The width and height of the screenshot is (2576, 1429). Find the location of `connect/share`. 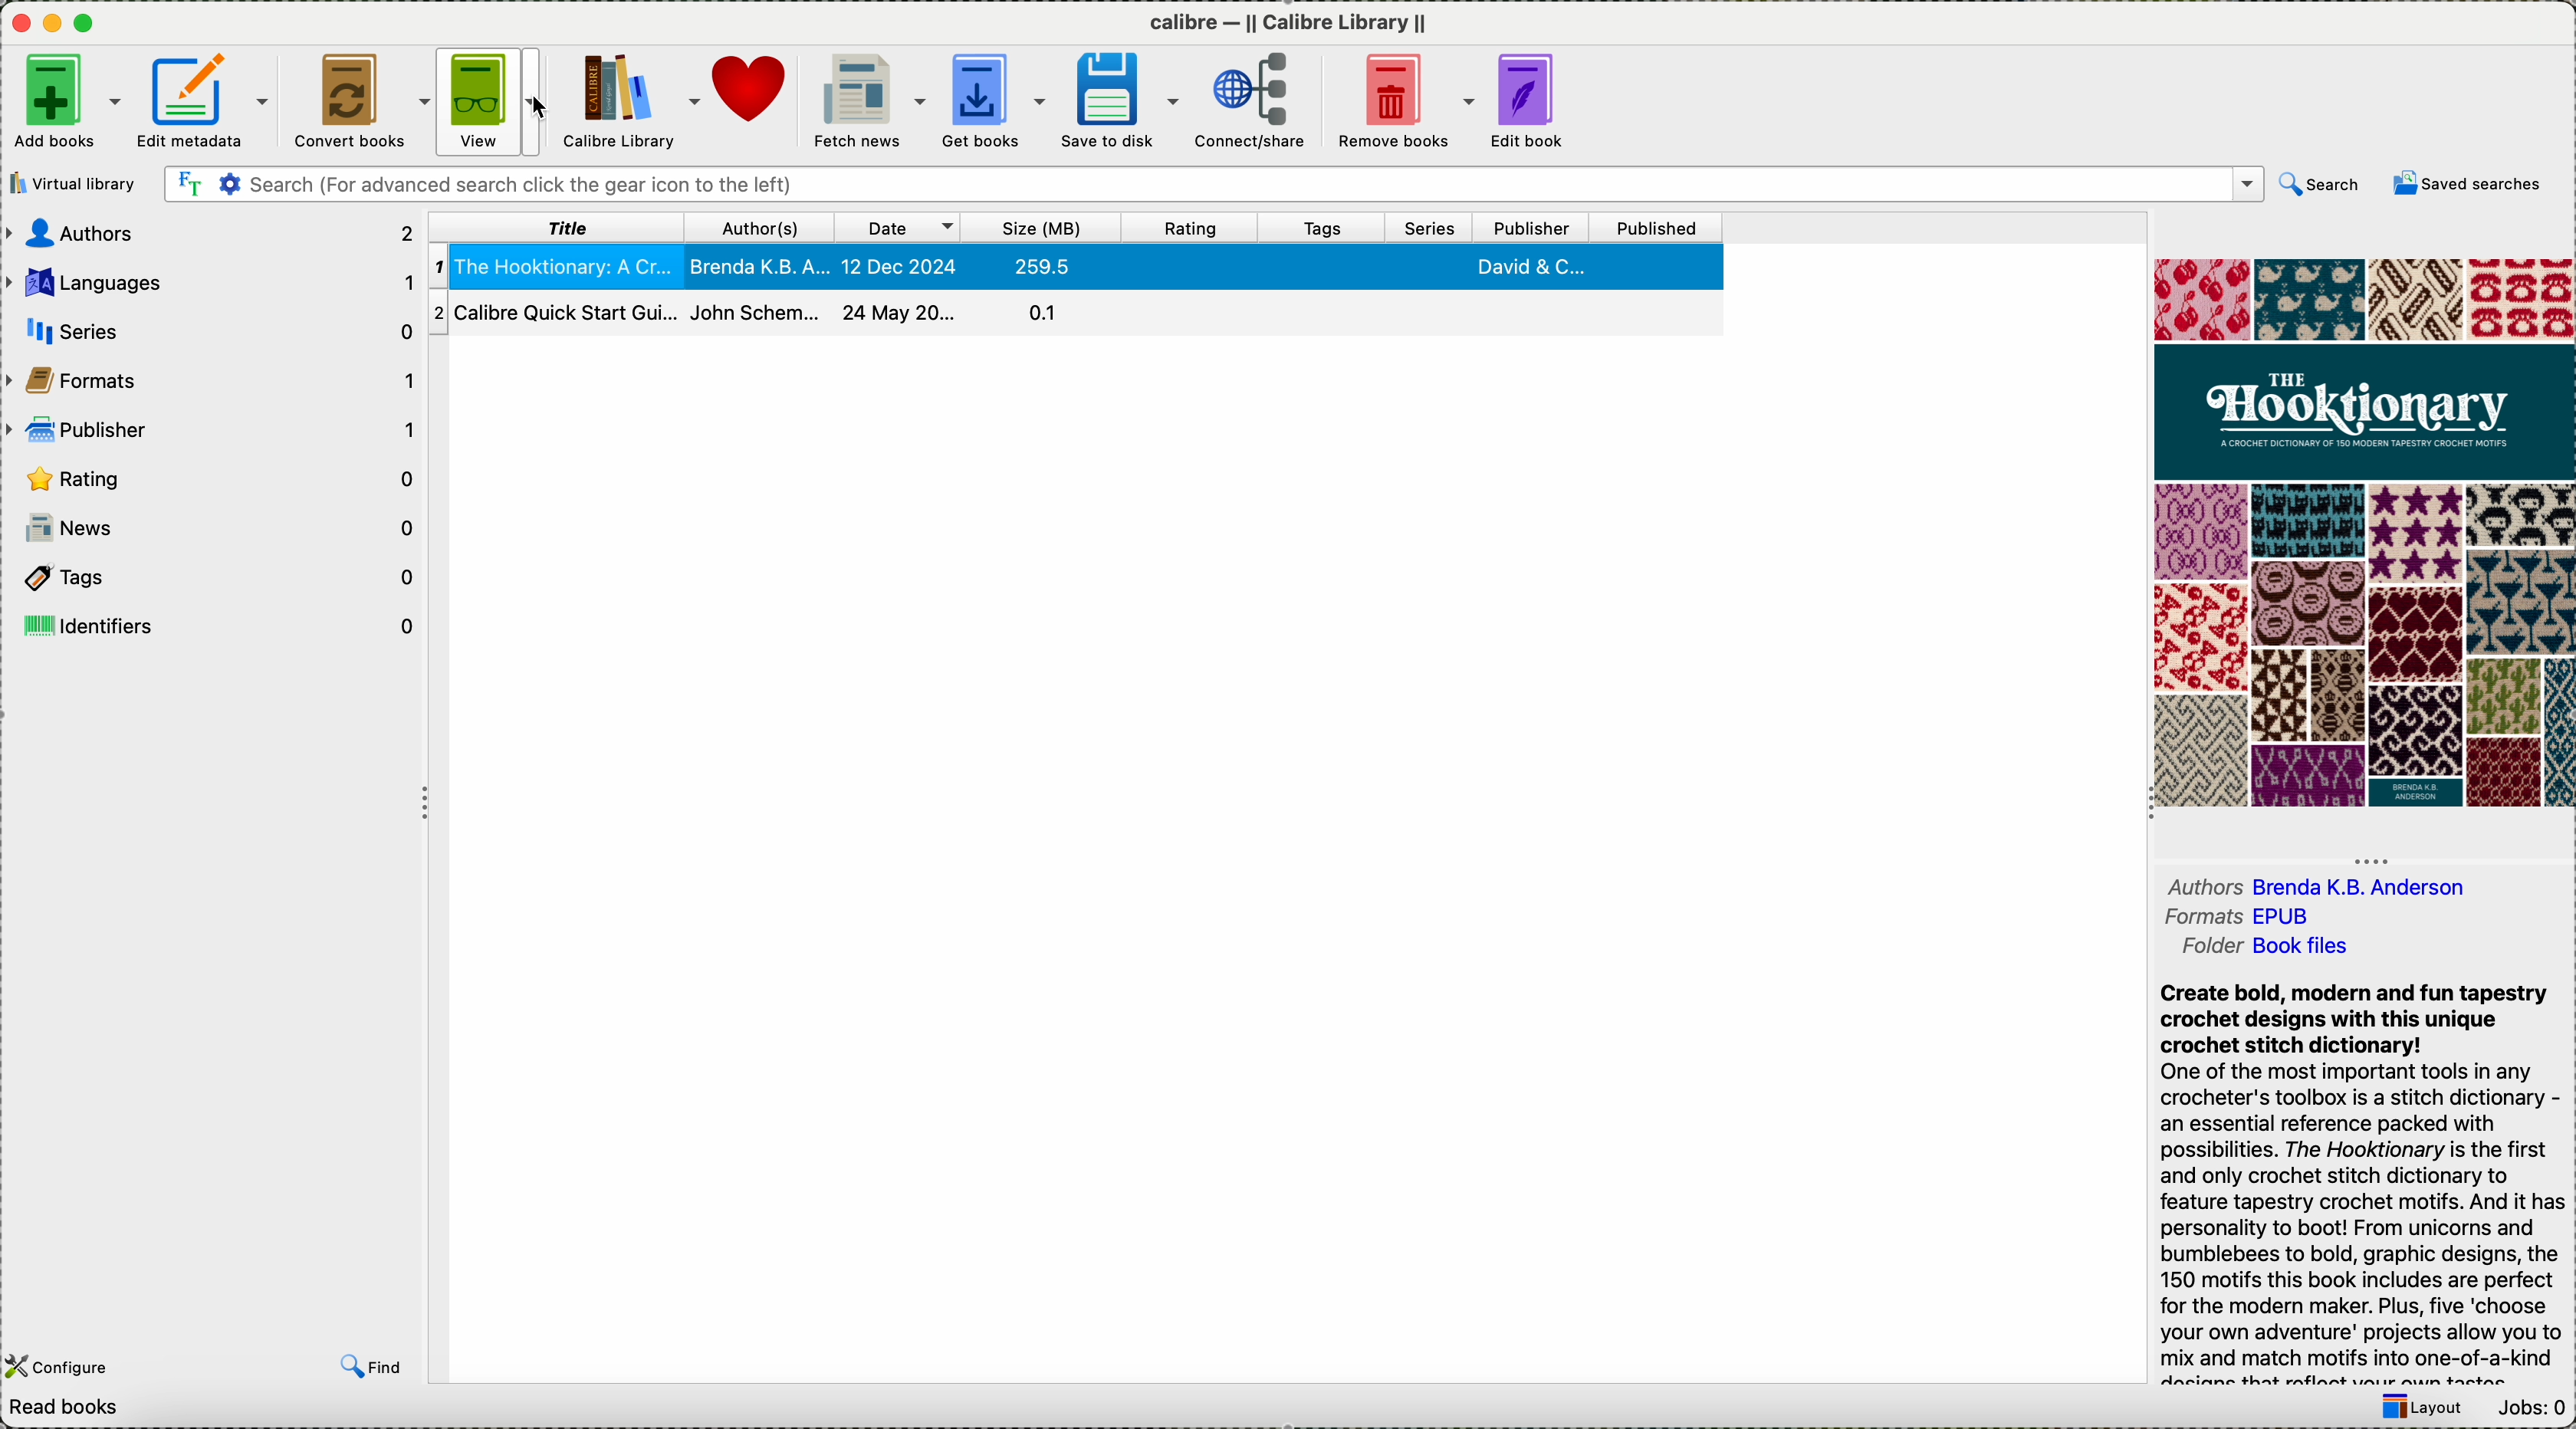

connect/share is located at coordinates (1251, 99).